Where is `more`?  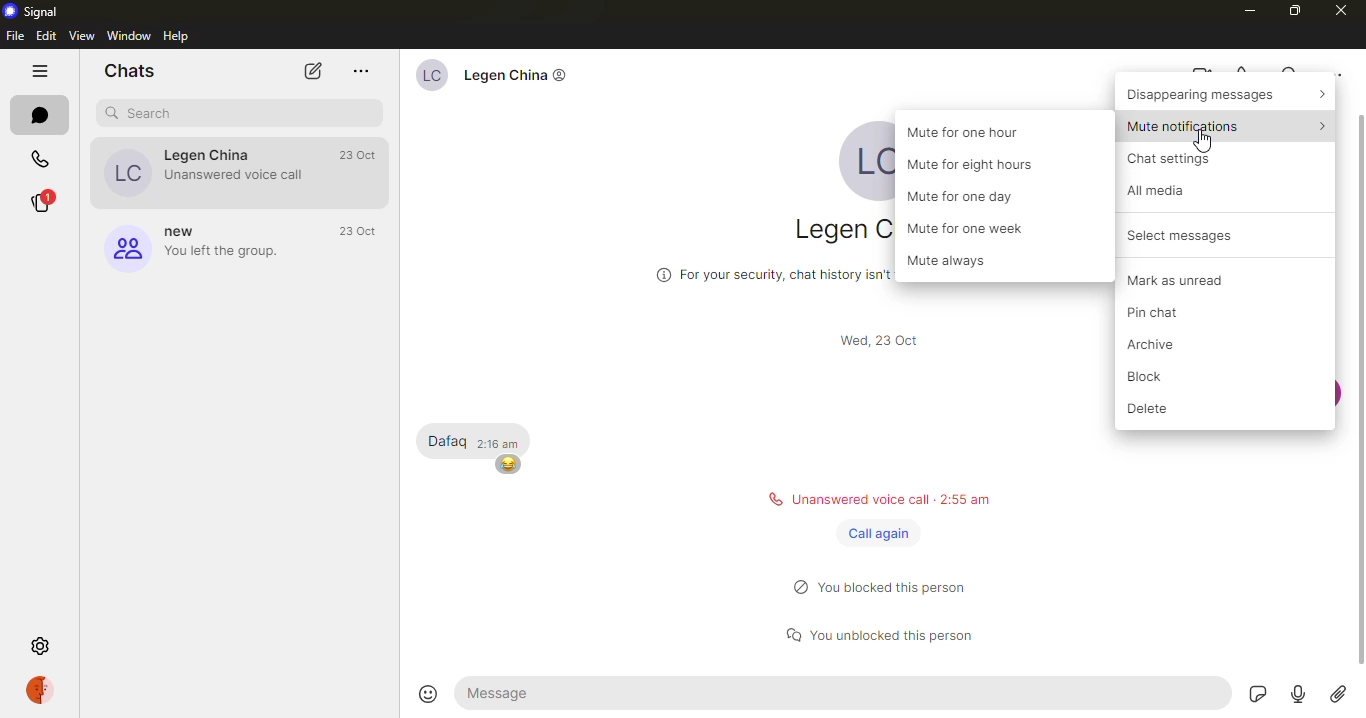 more is located at coordinates (361, 69).